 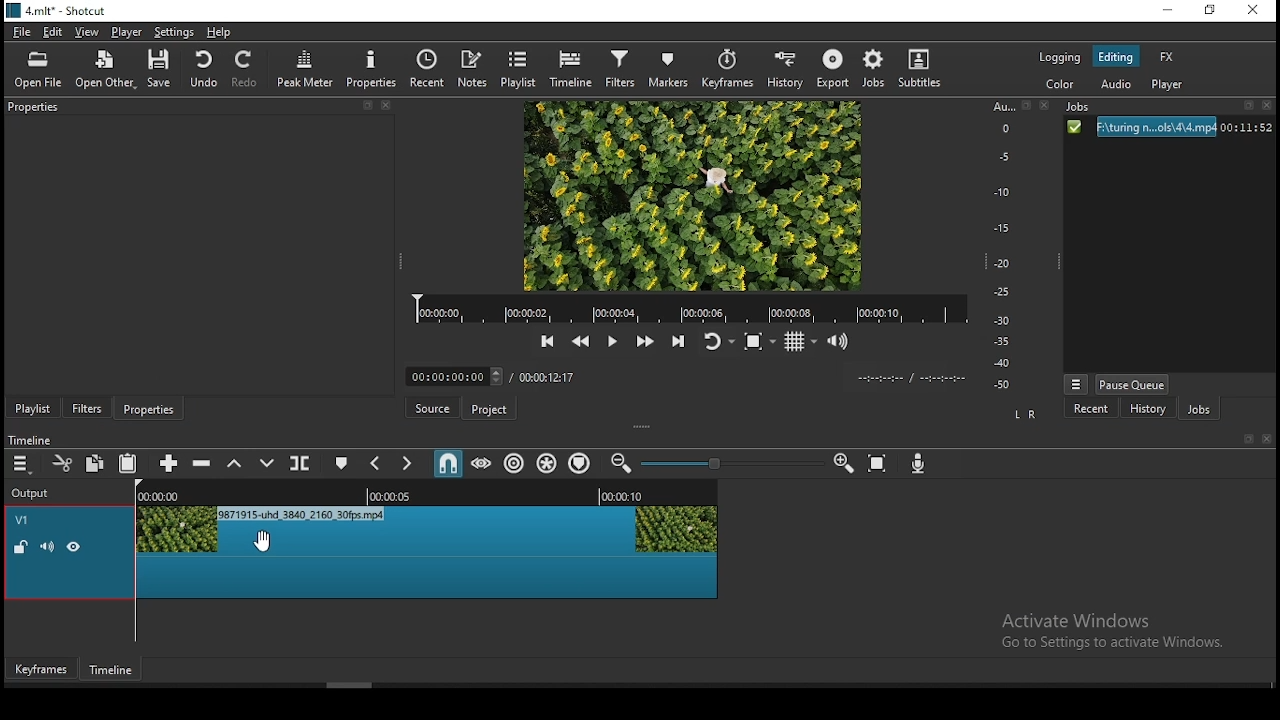 What do you see at coordinates (475, 68) in the screenshot?
I see `notes` at bounding box center [475, 68].